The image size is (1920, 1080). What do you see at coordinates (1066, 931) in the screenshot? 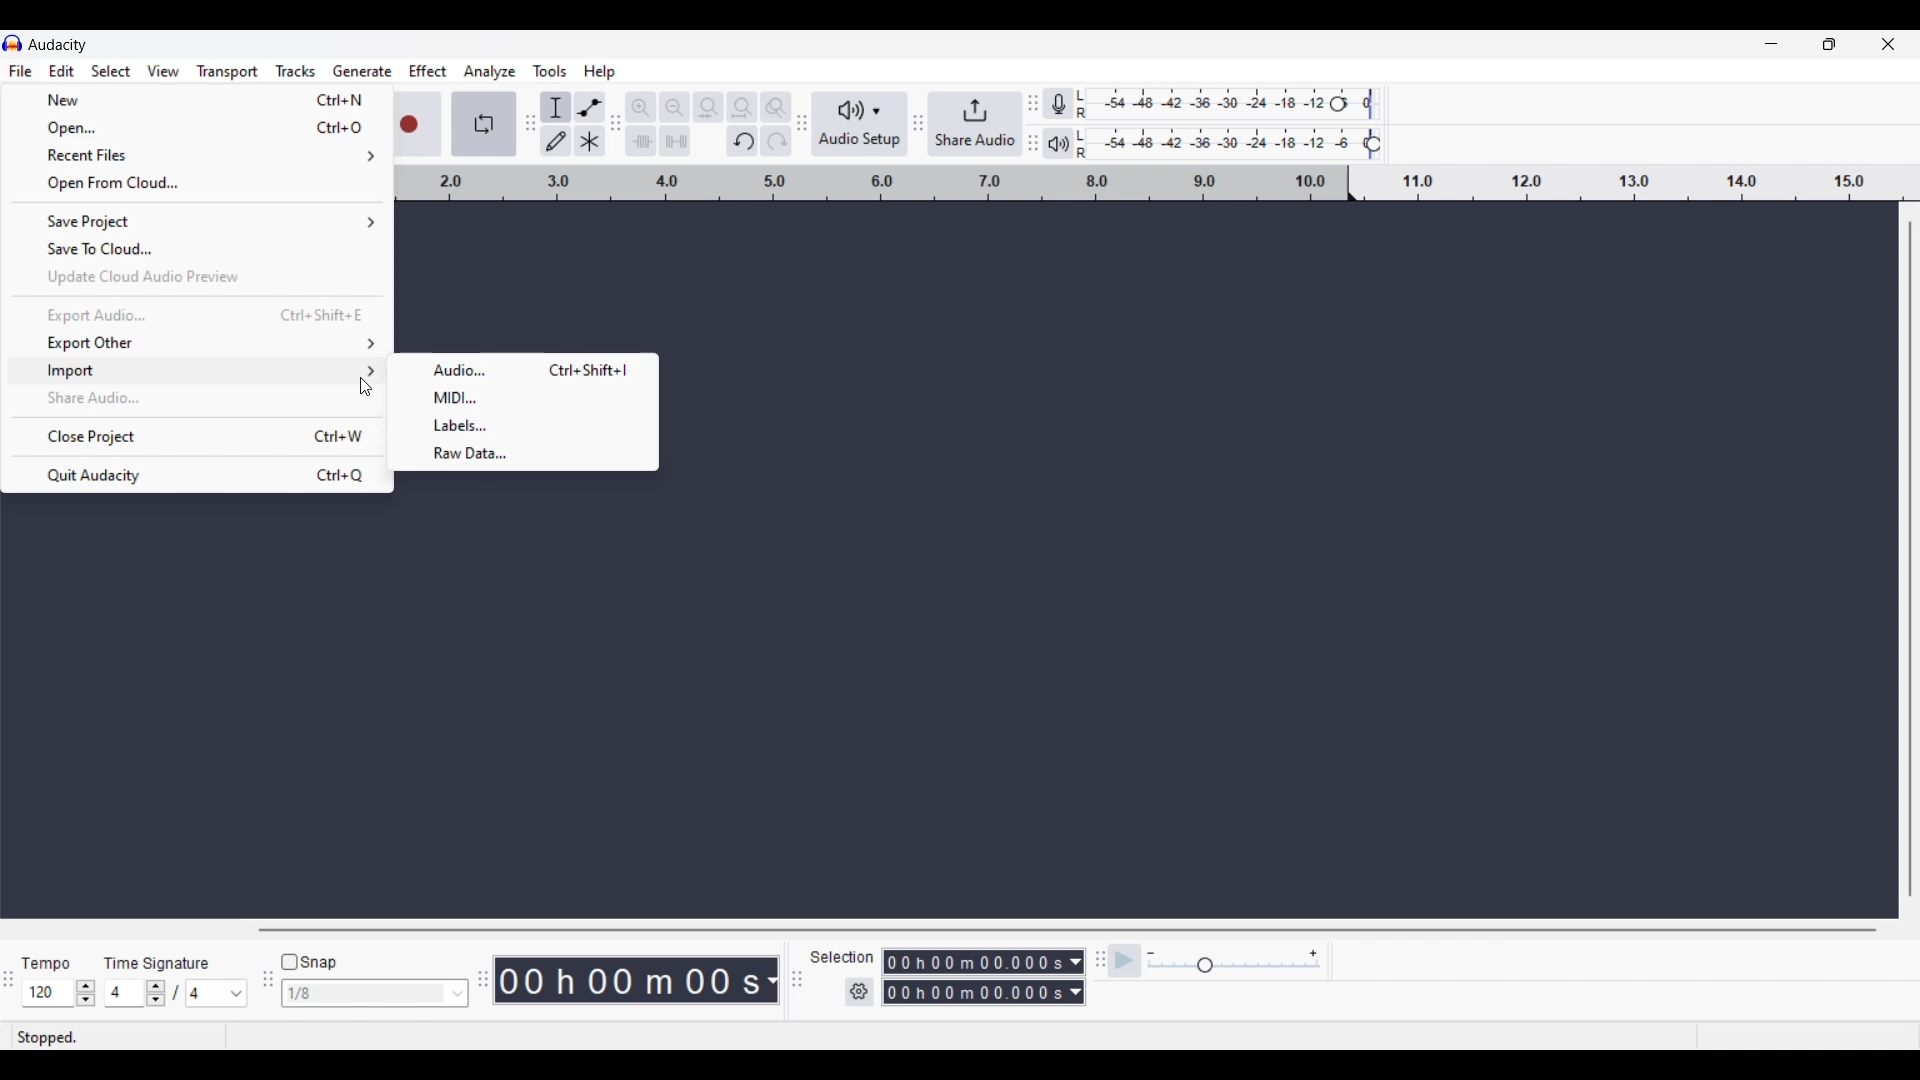
I see `Horizontal slide bar` at bounding box center [1066, 931].